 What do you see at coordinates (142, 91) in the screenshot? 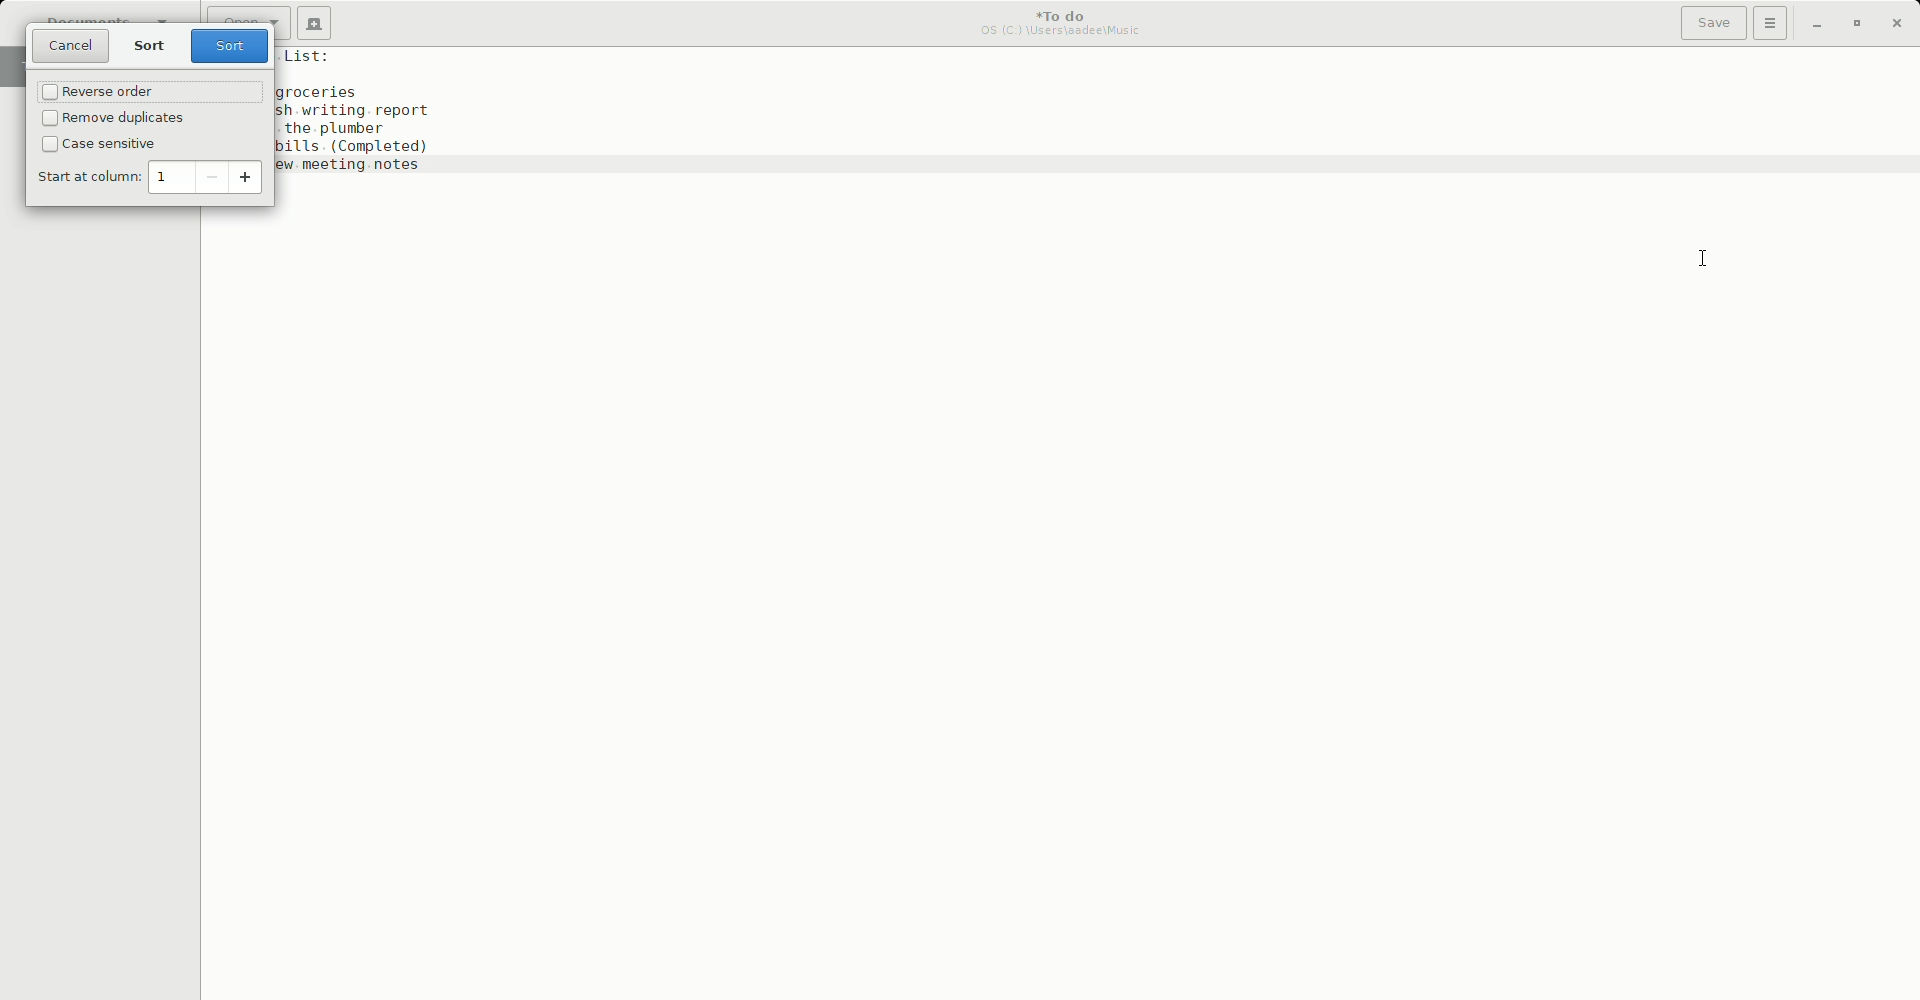
I see `Reverse ` at bounding box center [142, 91].